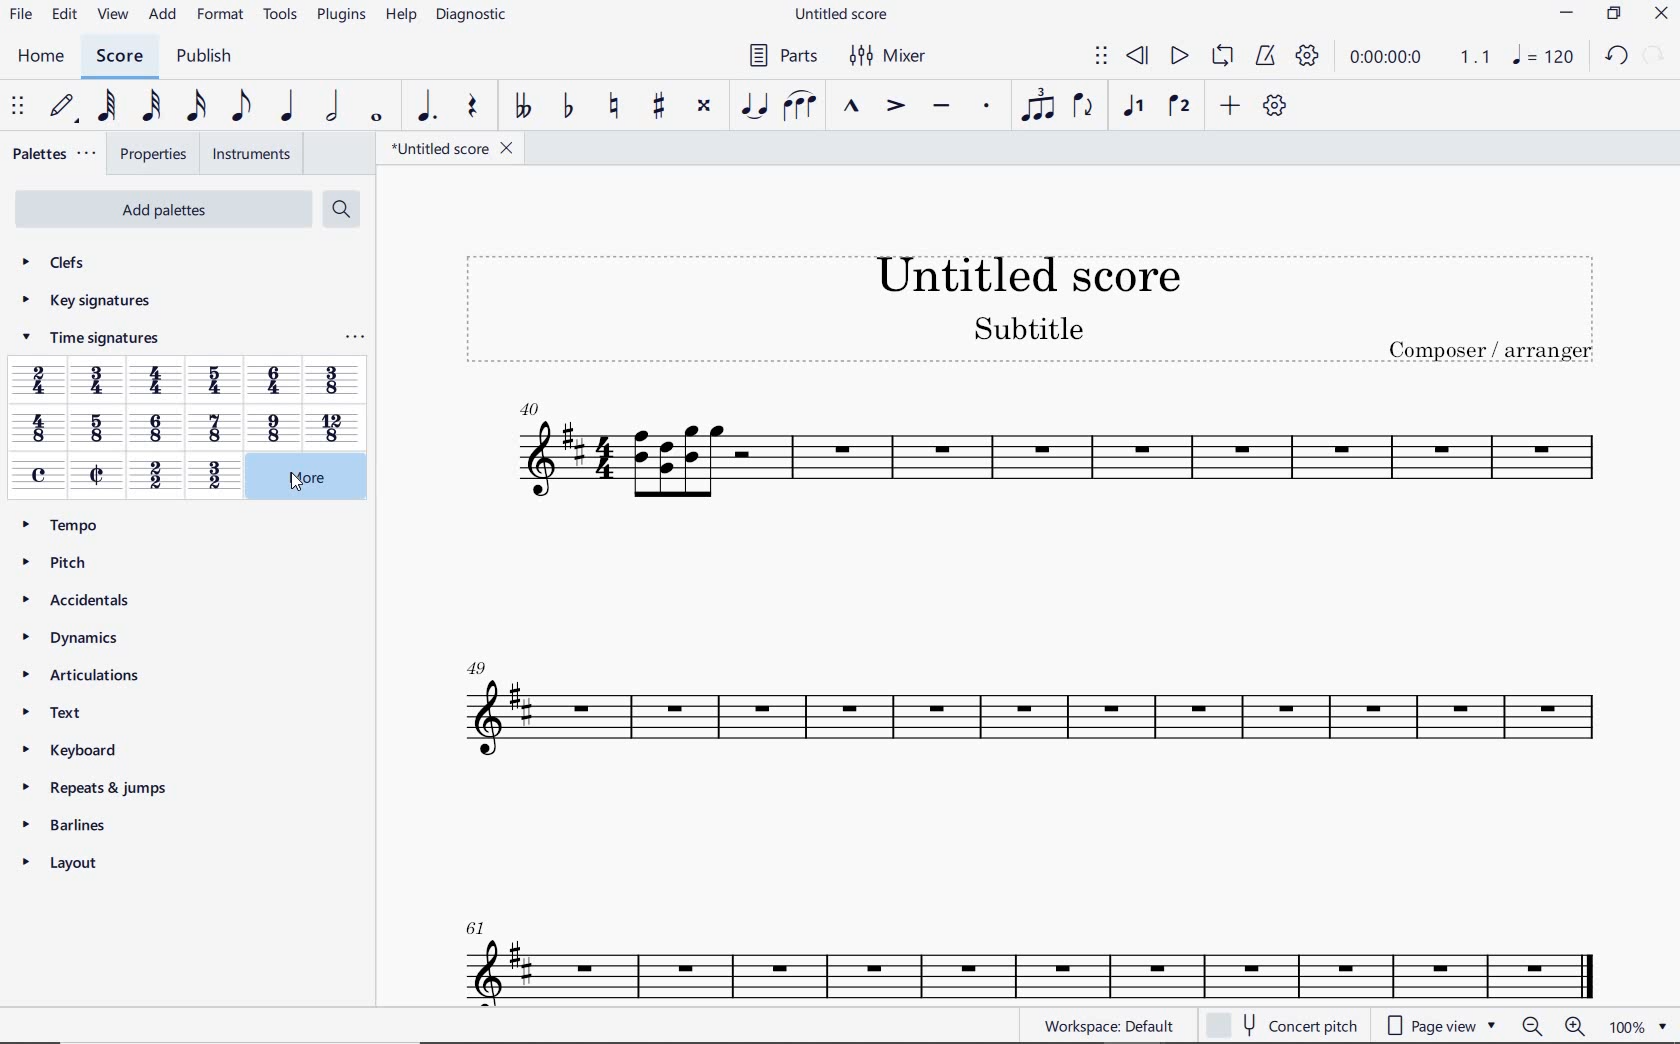 The width and height of the screenshot is (1680, 1044). What do you see at coordinates (119, 57) in the screenshot?
I see `SCORE` at bounding box center [119, 57].